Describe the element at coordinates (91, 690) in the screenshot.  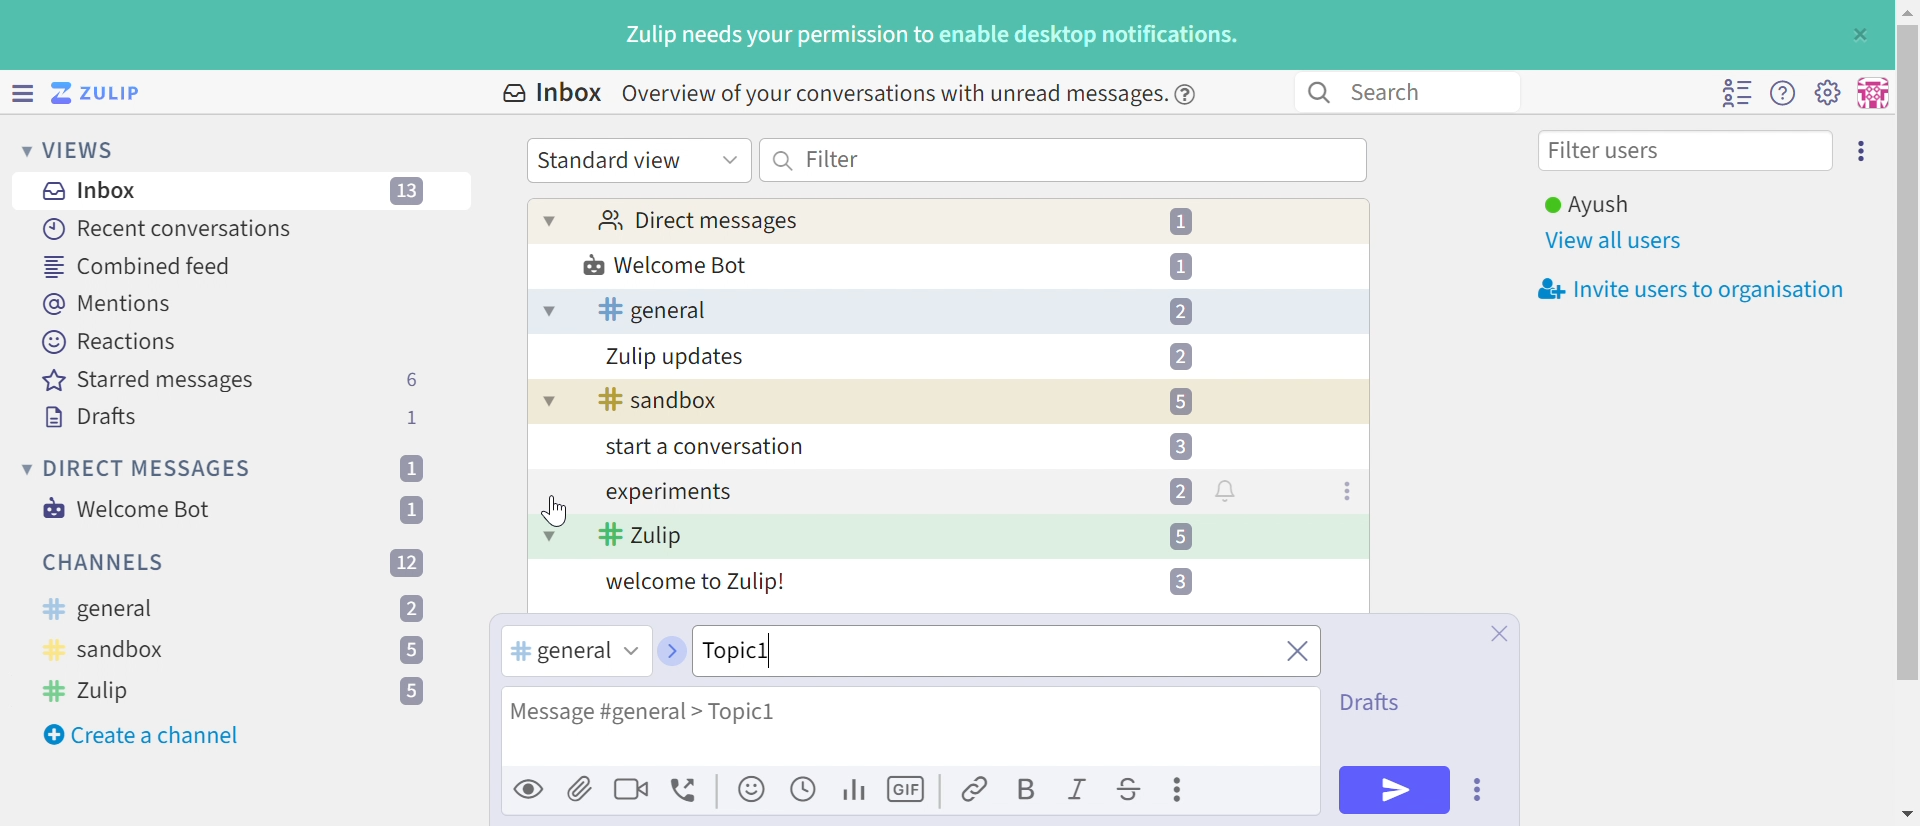
I see `Zulip` at that location.